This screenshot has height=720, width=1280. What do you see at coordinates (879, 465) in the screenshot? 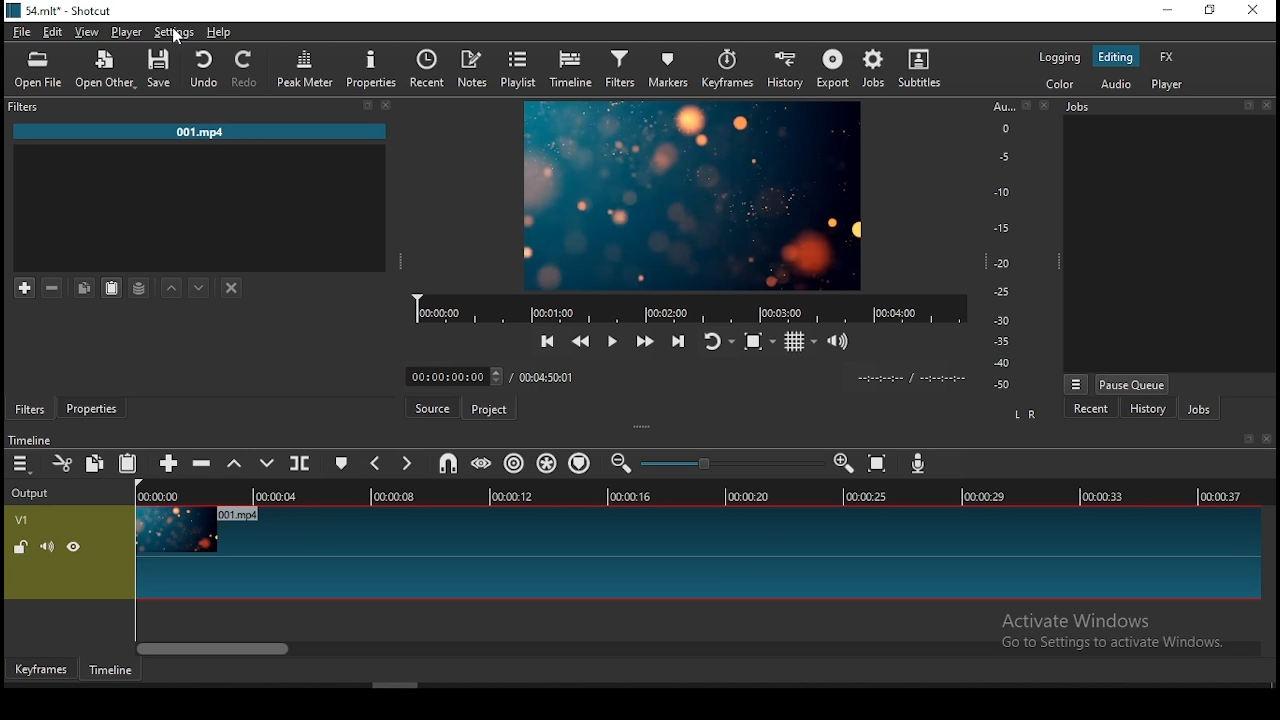
I see `zoom timeline to fit` at bounding box center [879, 465].